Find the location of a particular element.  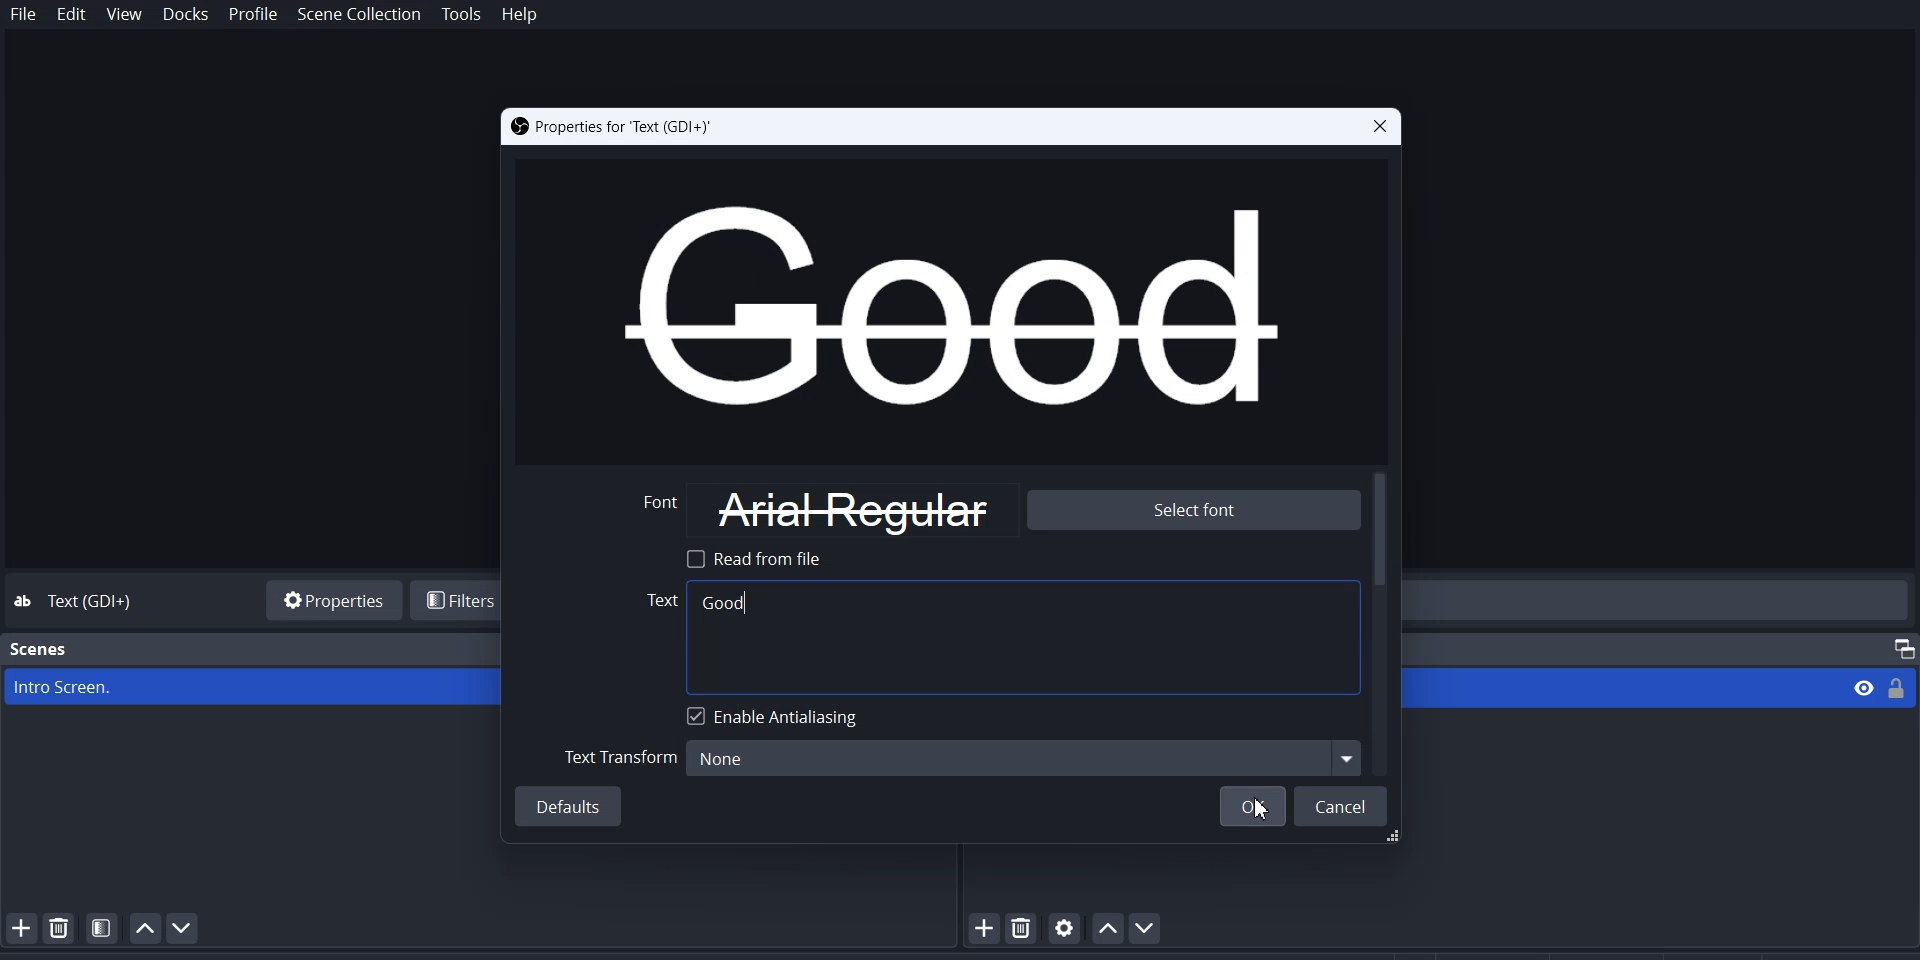

Arial Regular is located at coordinates (853, 509).